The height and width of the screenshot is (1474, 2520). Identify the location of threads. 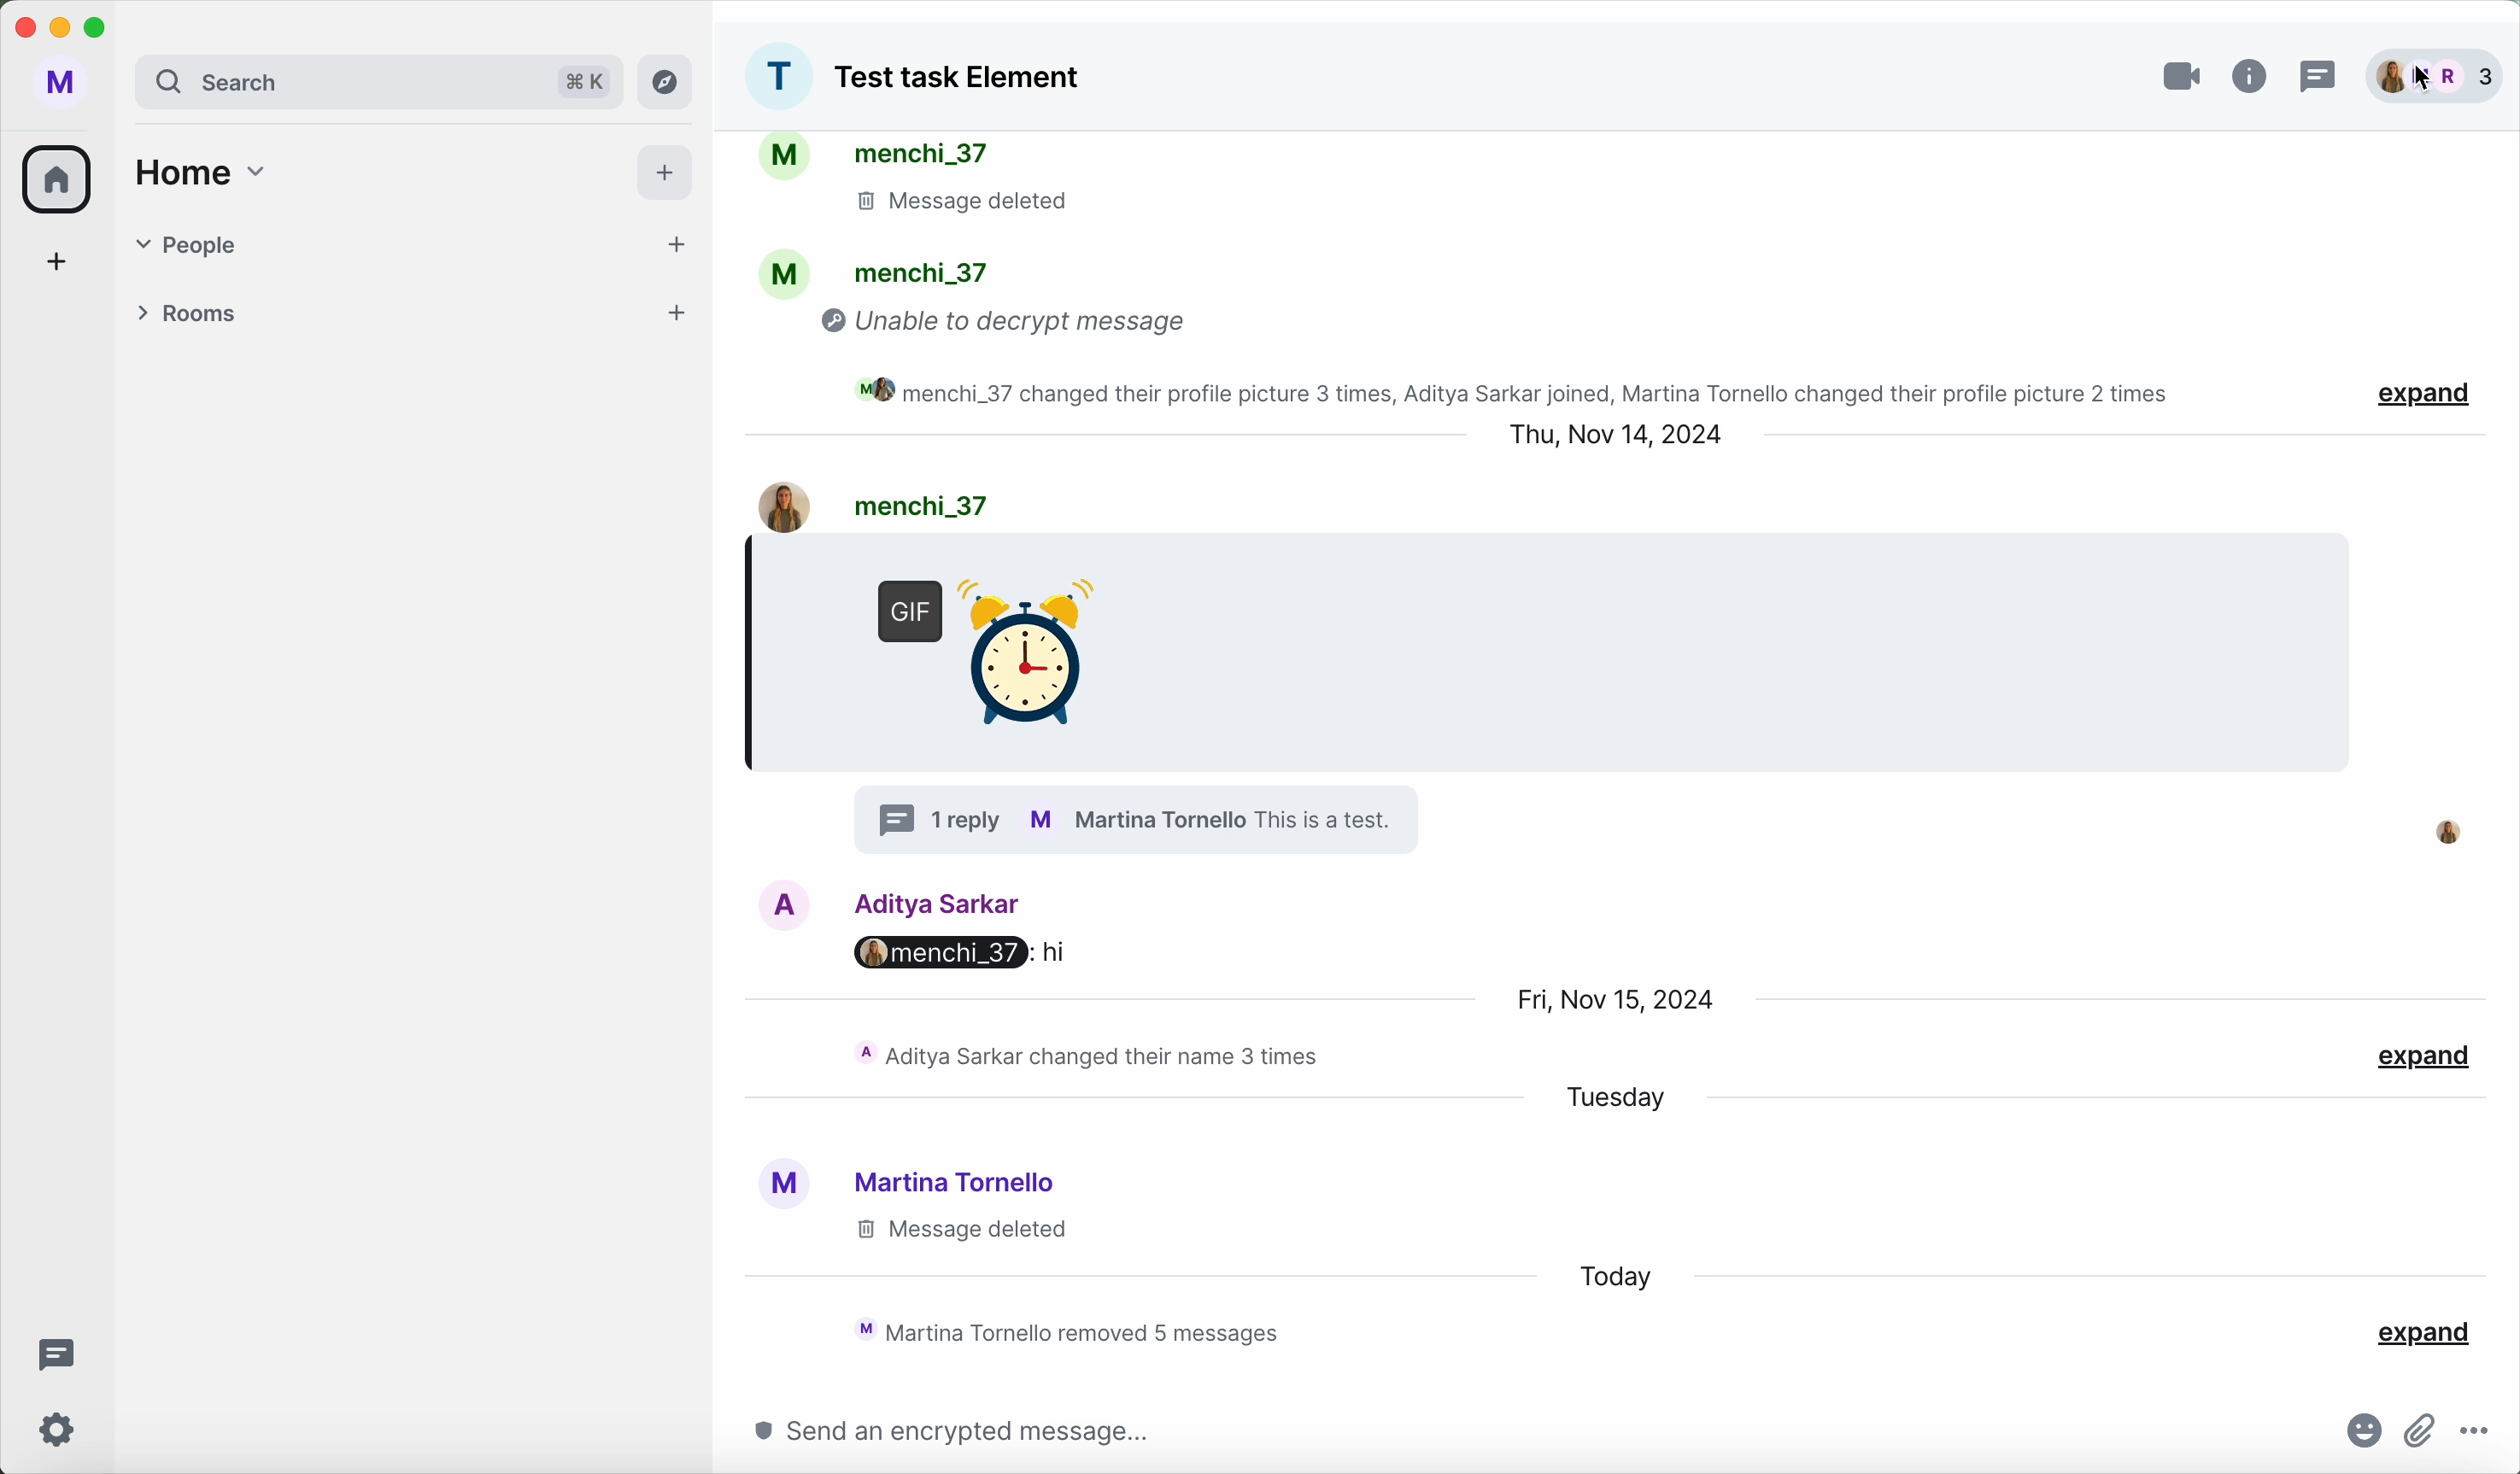
(2318, 76).